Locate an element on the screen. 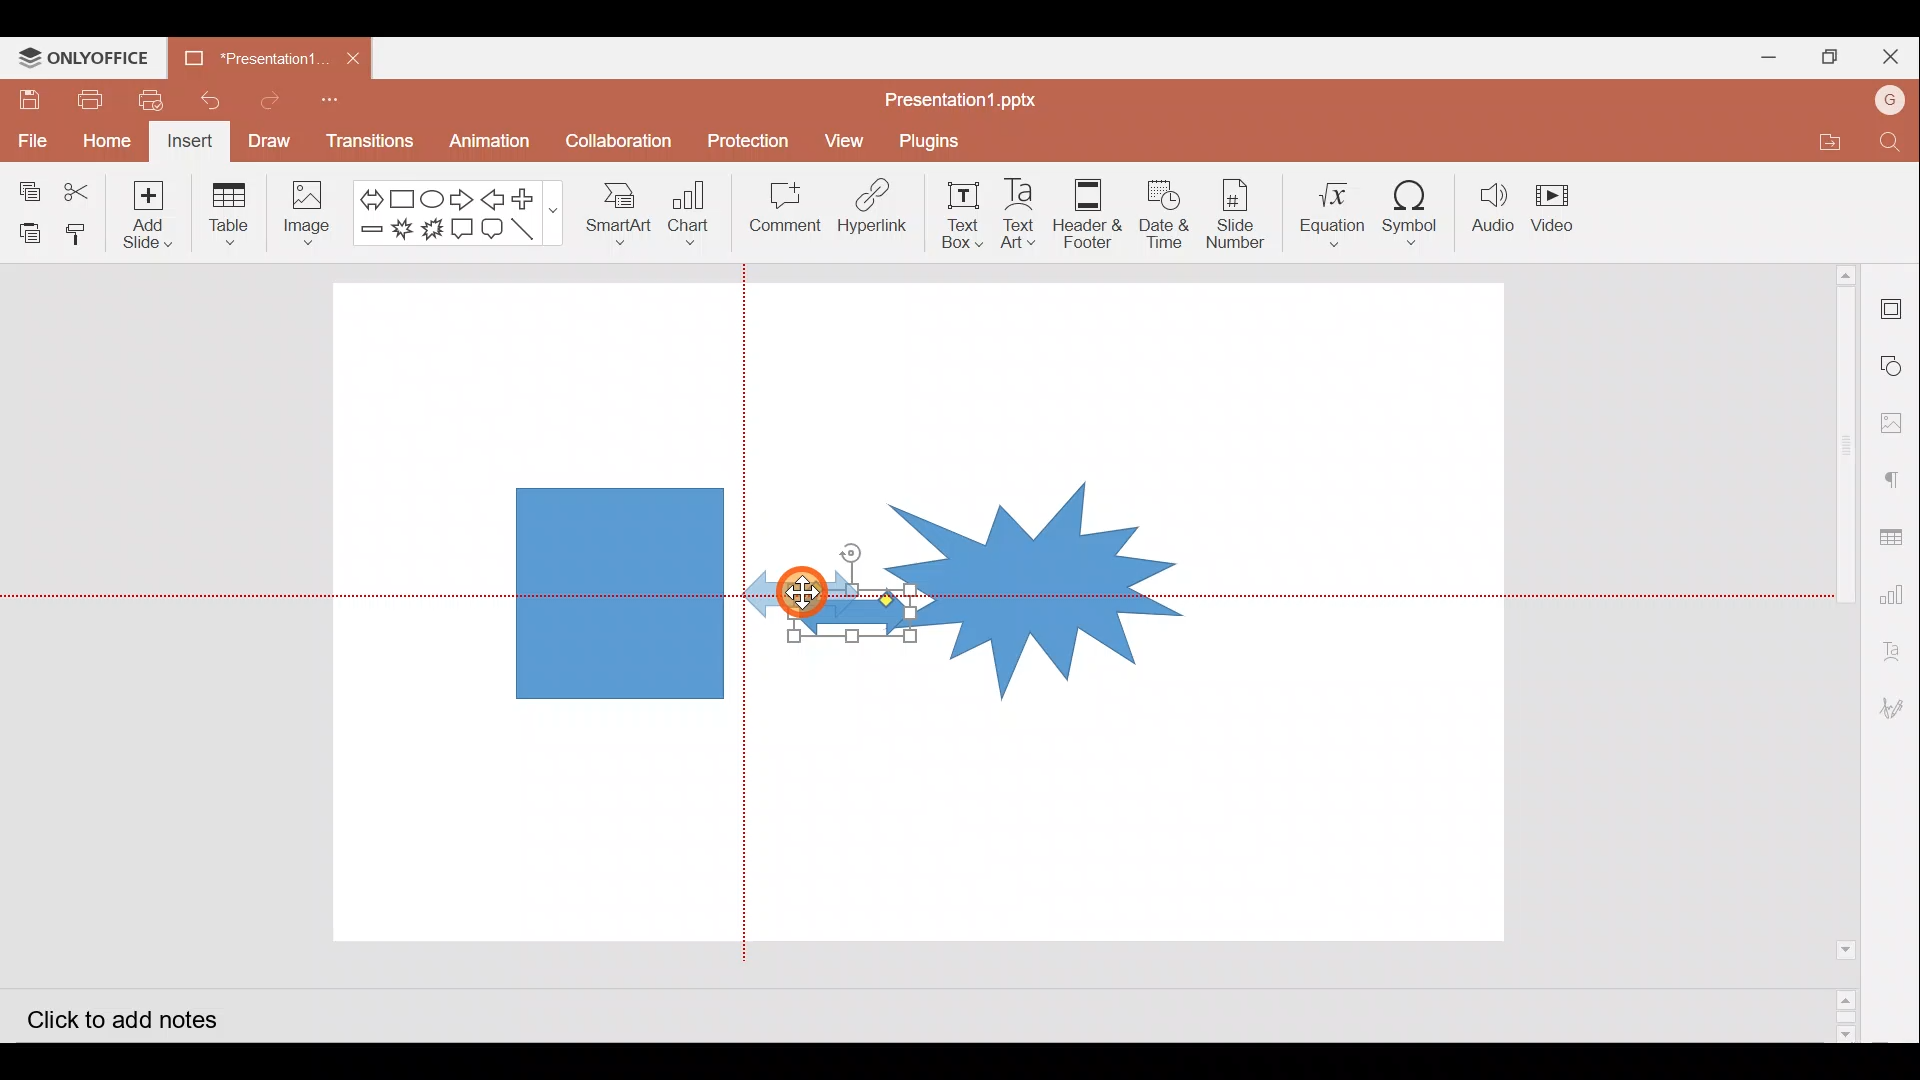  Maximize is located at coordinates (1825, 54).